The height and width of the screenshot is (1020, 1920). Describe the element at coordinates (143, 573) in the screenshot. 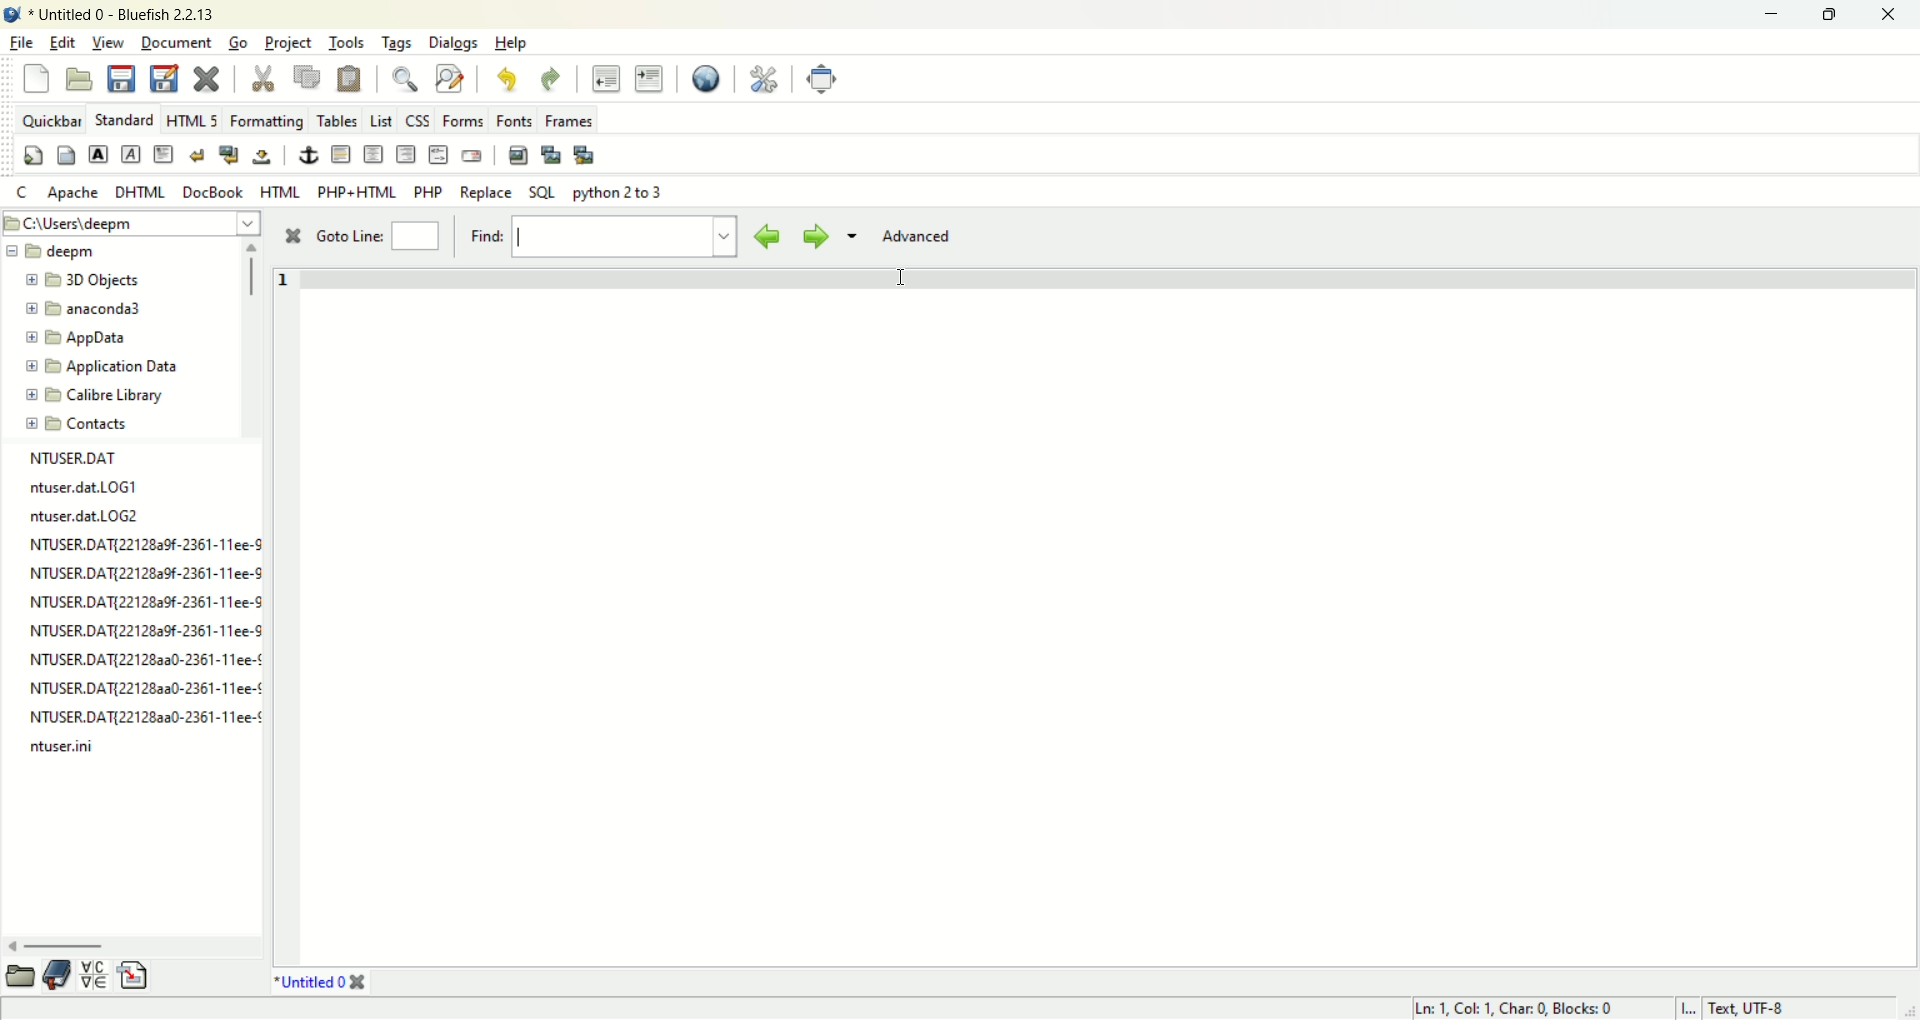

I see `NTUSER.DAT{2212829f-2361-11ee-9` at that location.